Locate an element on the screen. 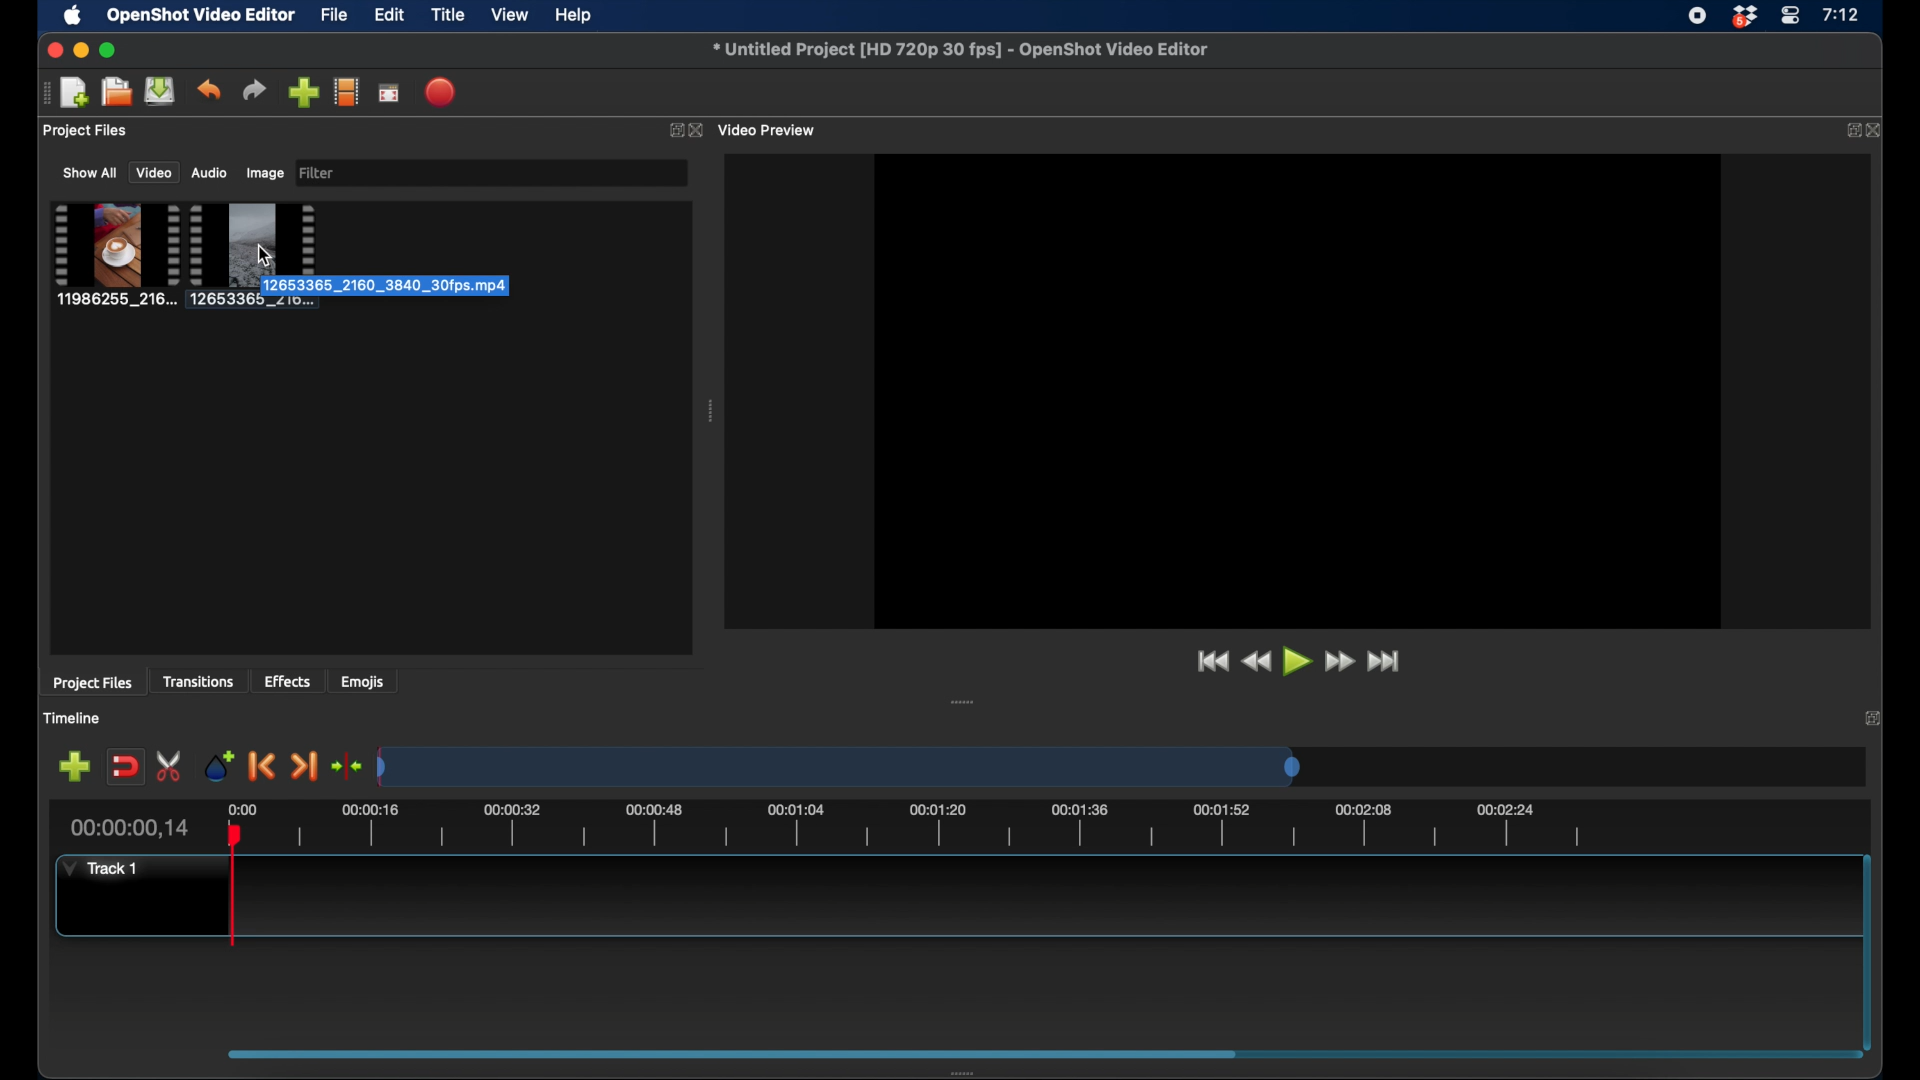 Image resolution: width=1920 pixels, height=1080 pixels. timeline scale is located at coordinates (840, 766).